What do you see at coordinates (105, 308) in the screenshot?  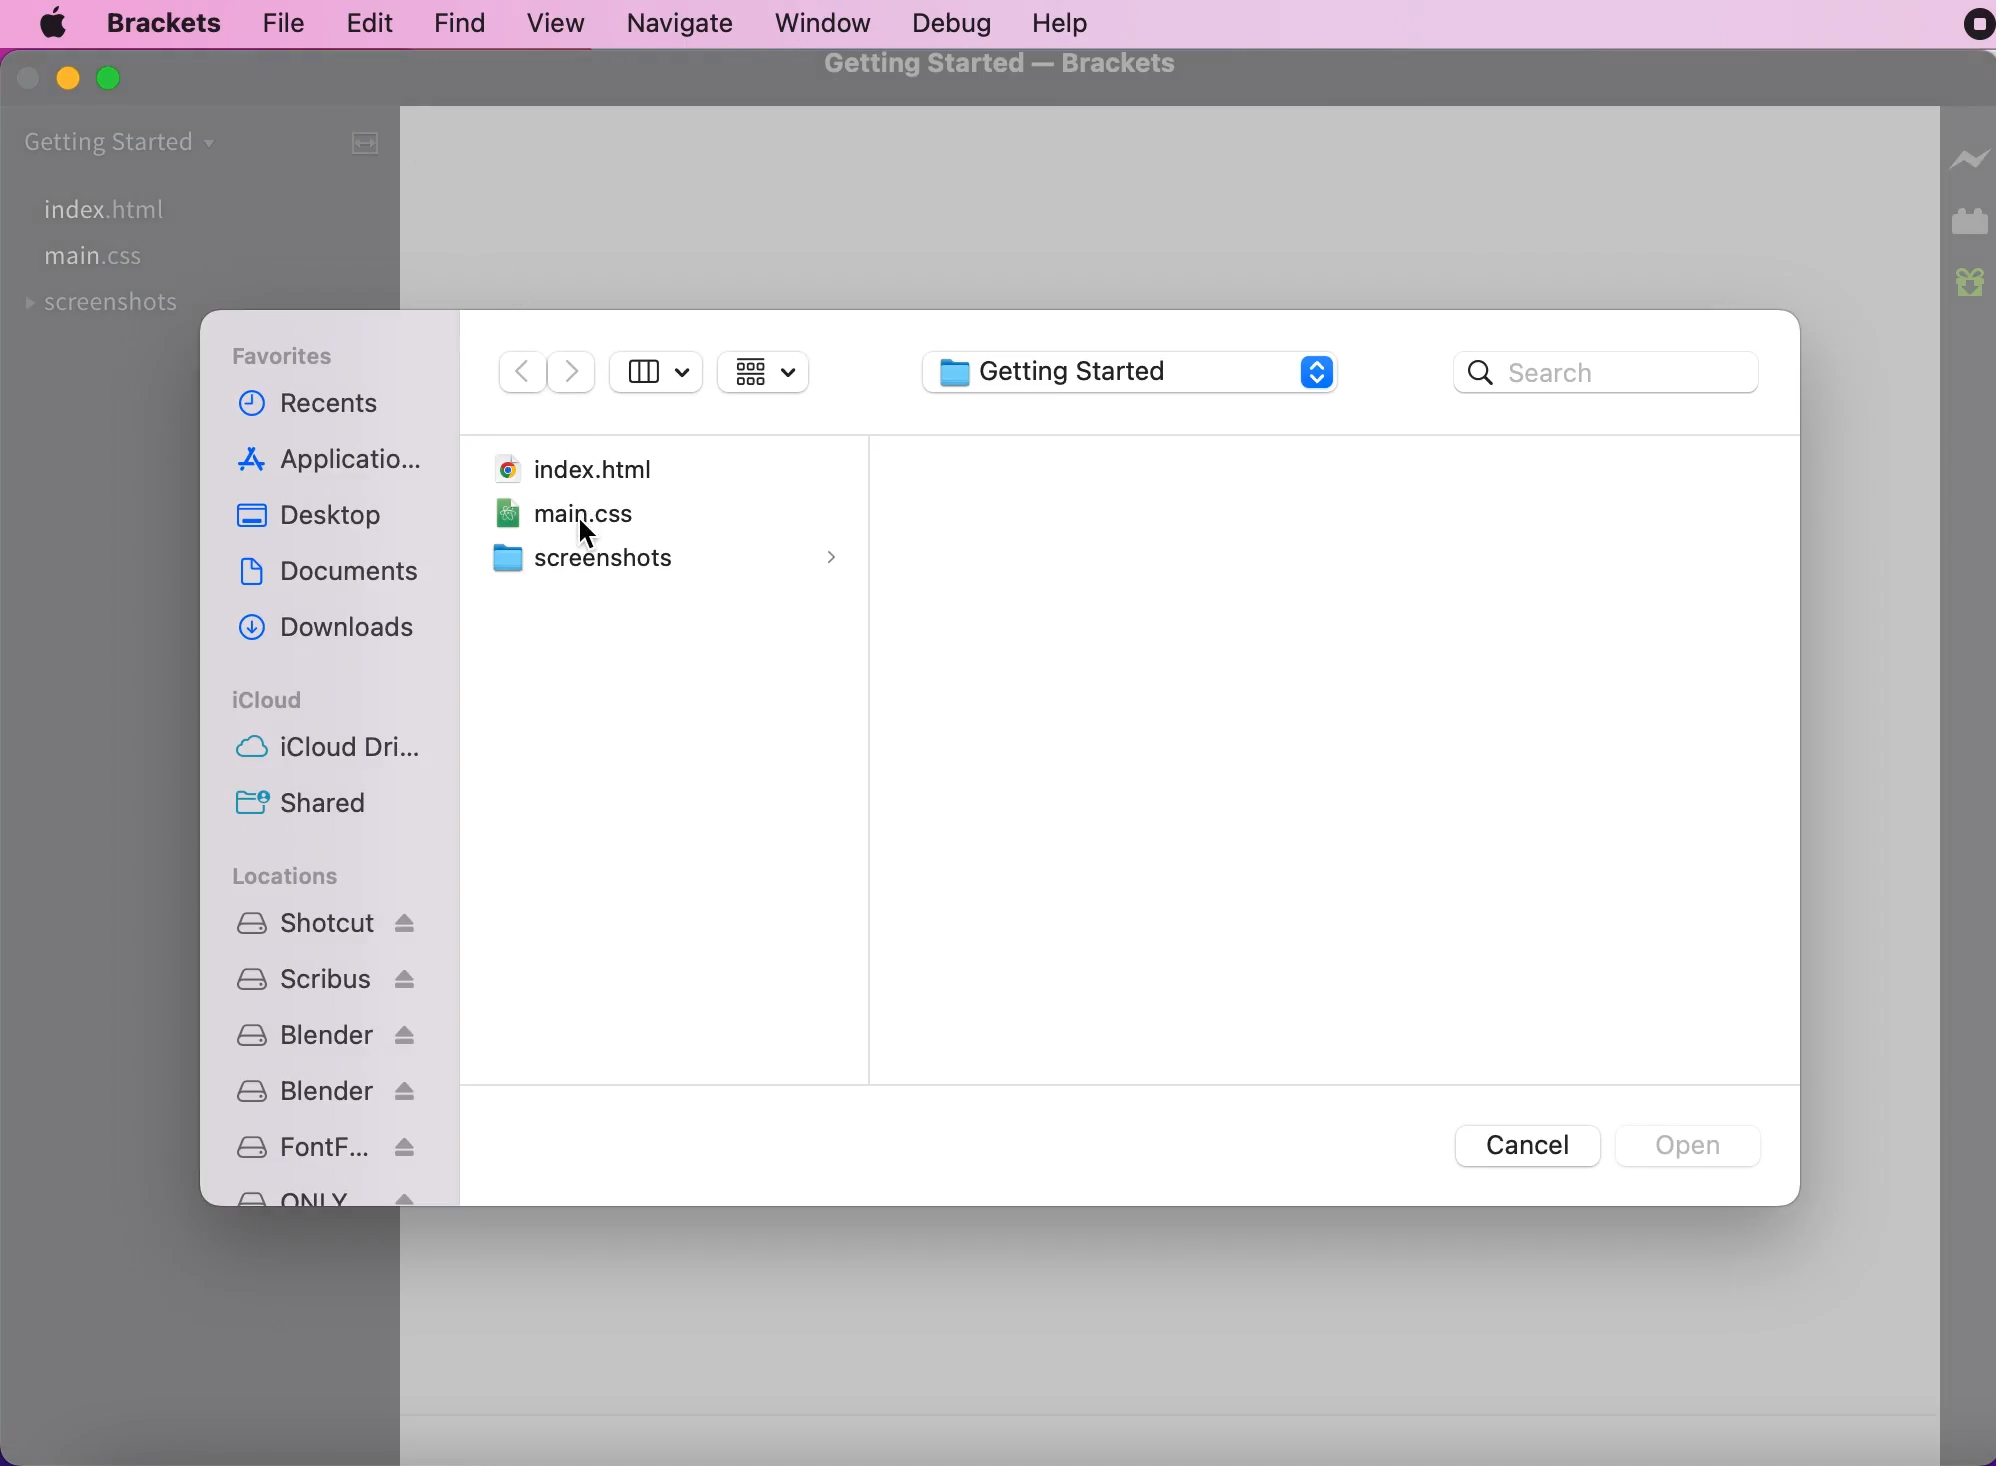 I see `screenshots` at bounding box center [105, 308].